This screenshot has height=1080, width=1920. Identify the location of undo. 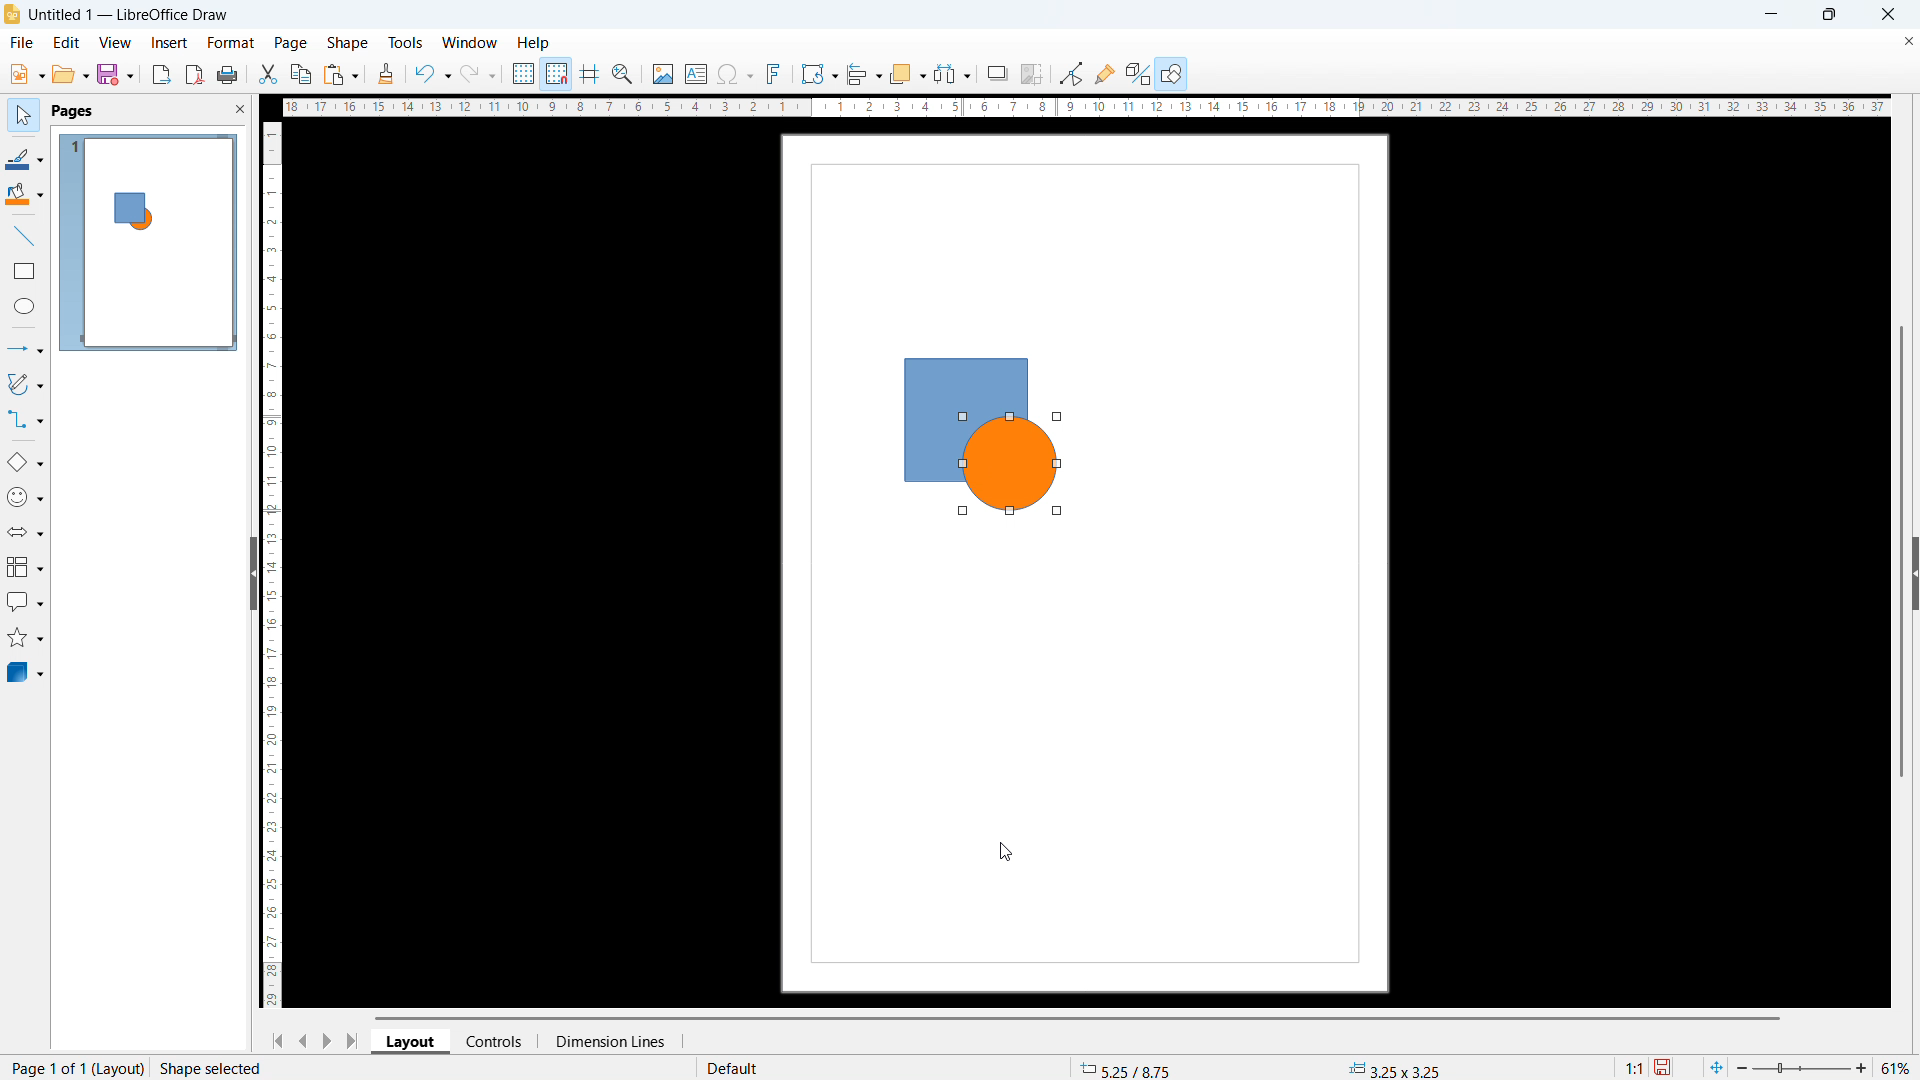
(432, 73).